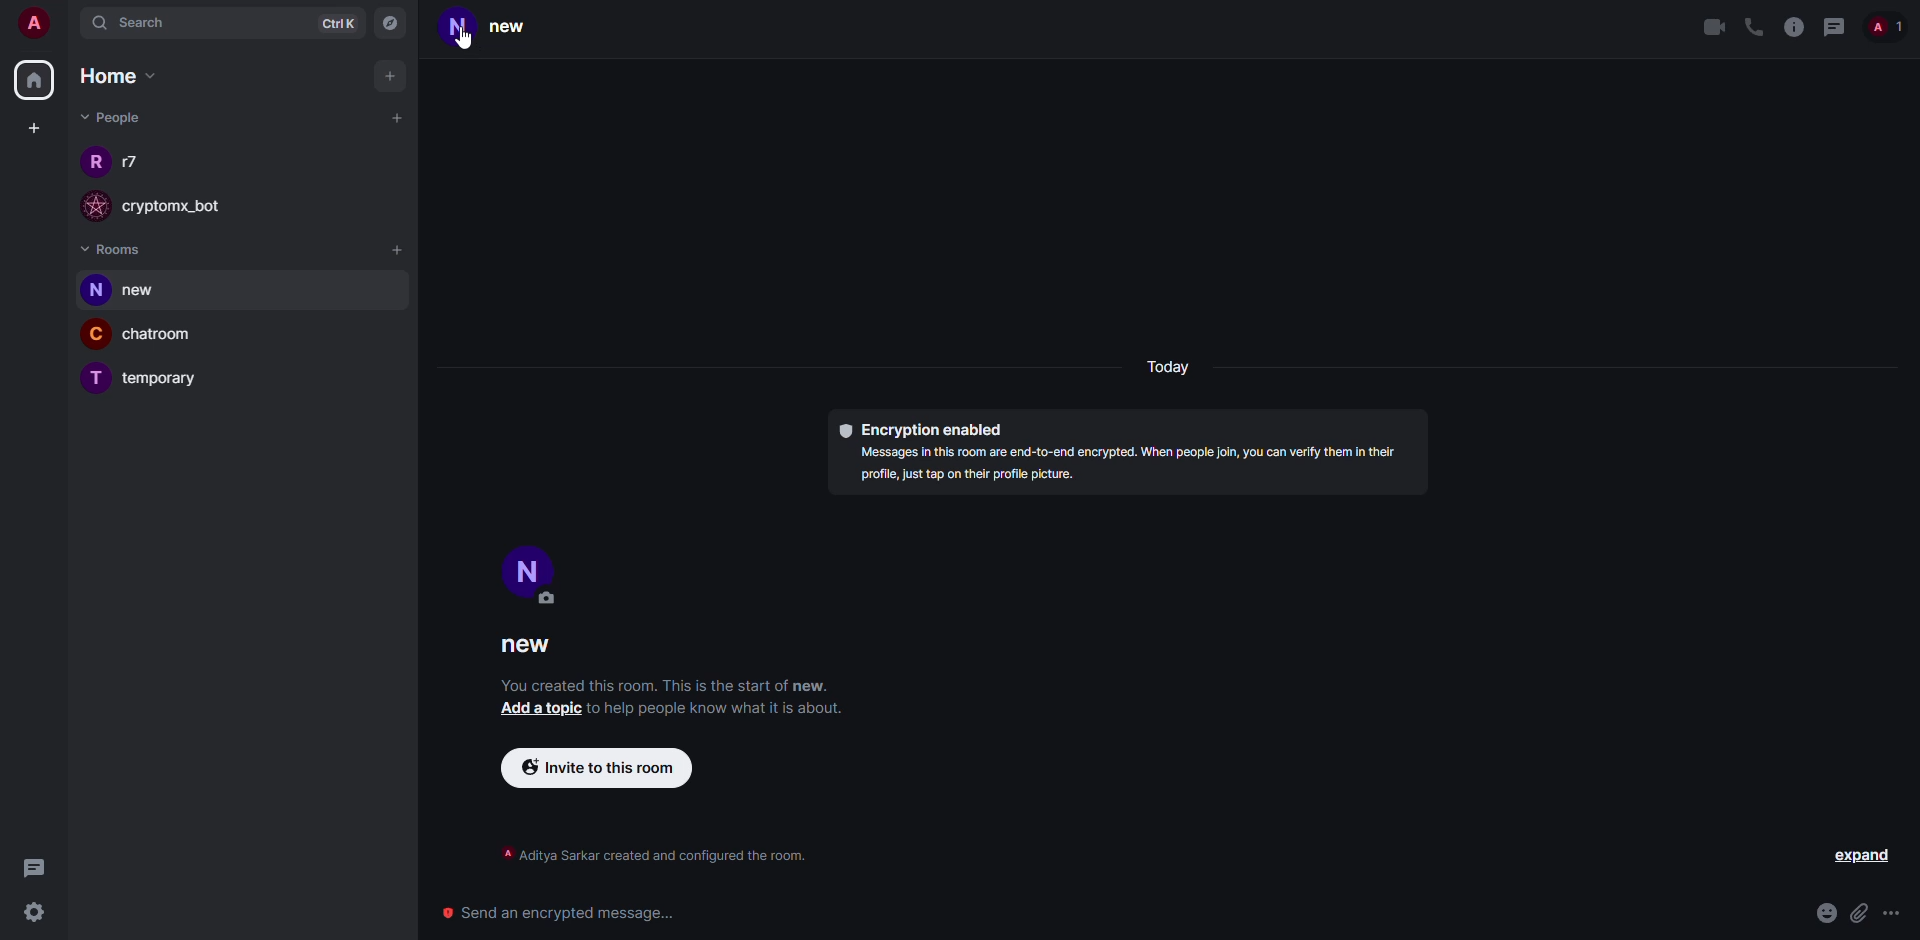  What do you see at coordinates (93, 160) in the screenshot?
I see `profile image` at bounding box center [93, 160].